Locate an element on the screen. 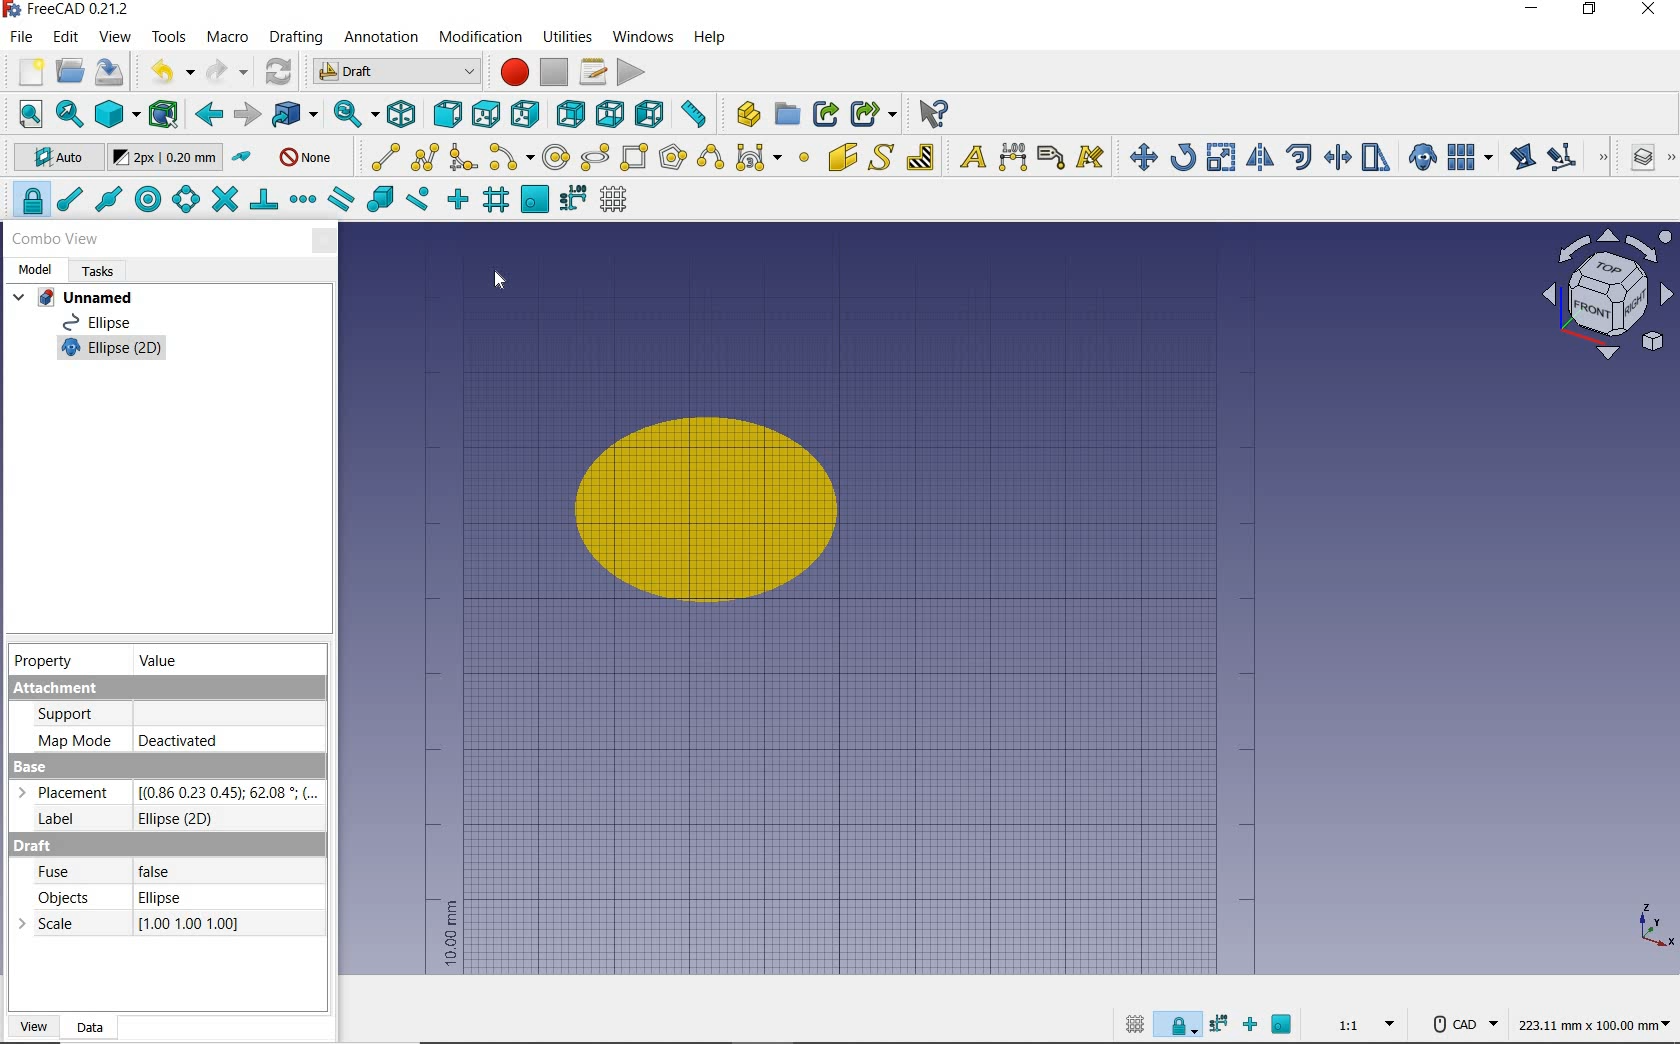 The image size is (1680, 1044). front is located at coordinates (446, 113).